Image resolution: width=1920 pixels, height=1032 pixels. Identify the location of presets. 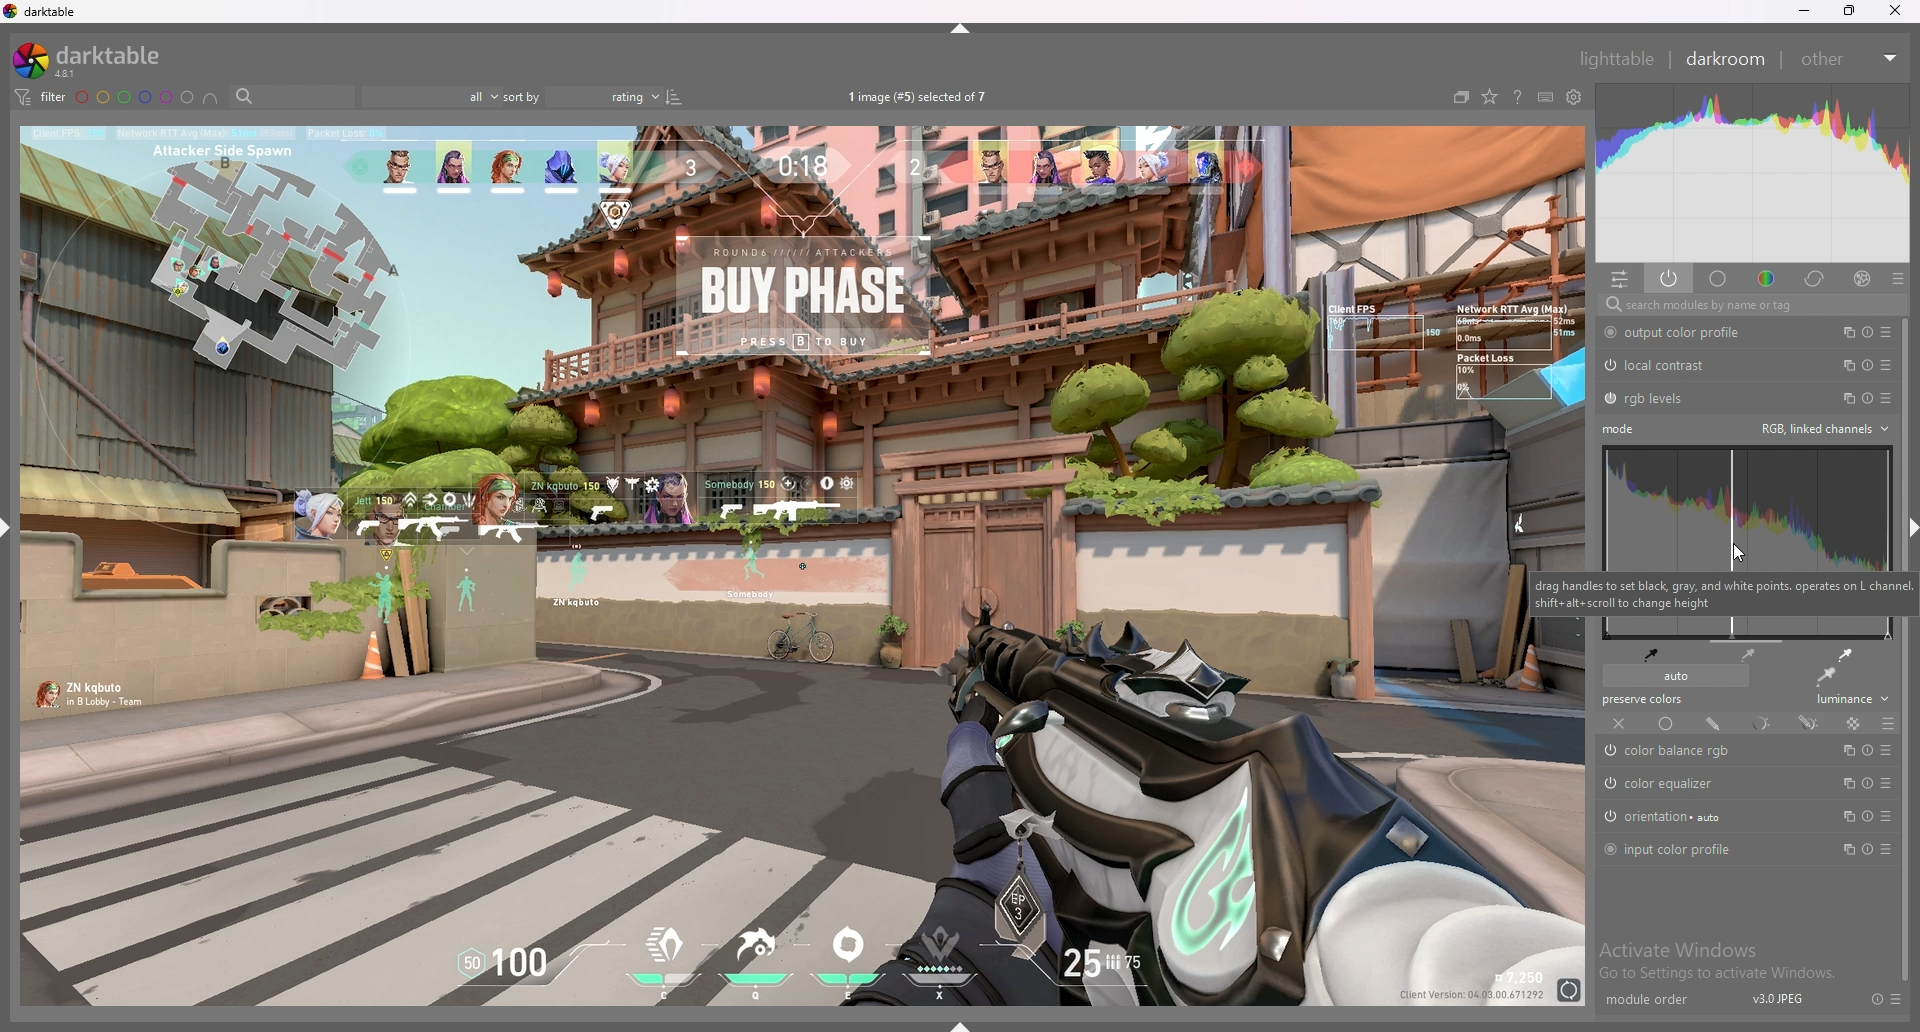
(1897, 278).